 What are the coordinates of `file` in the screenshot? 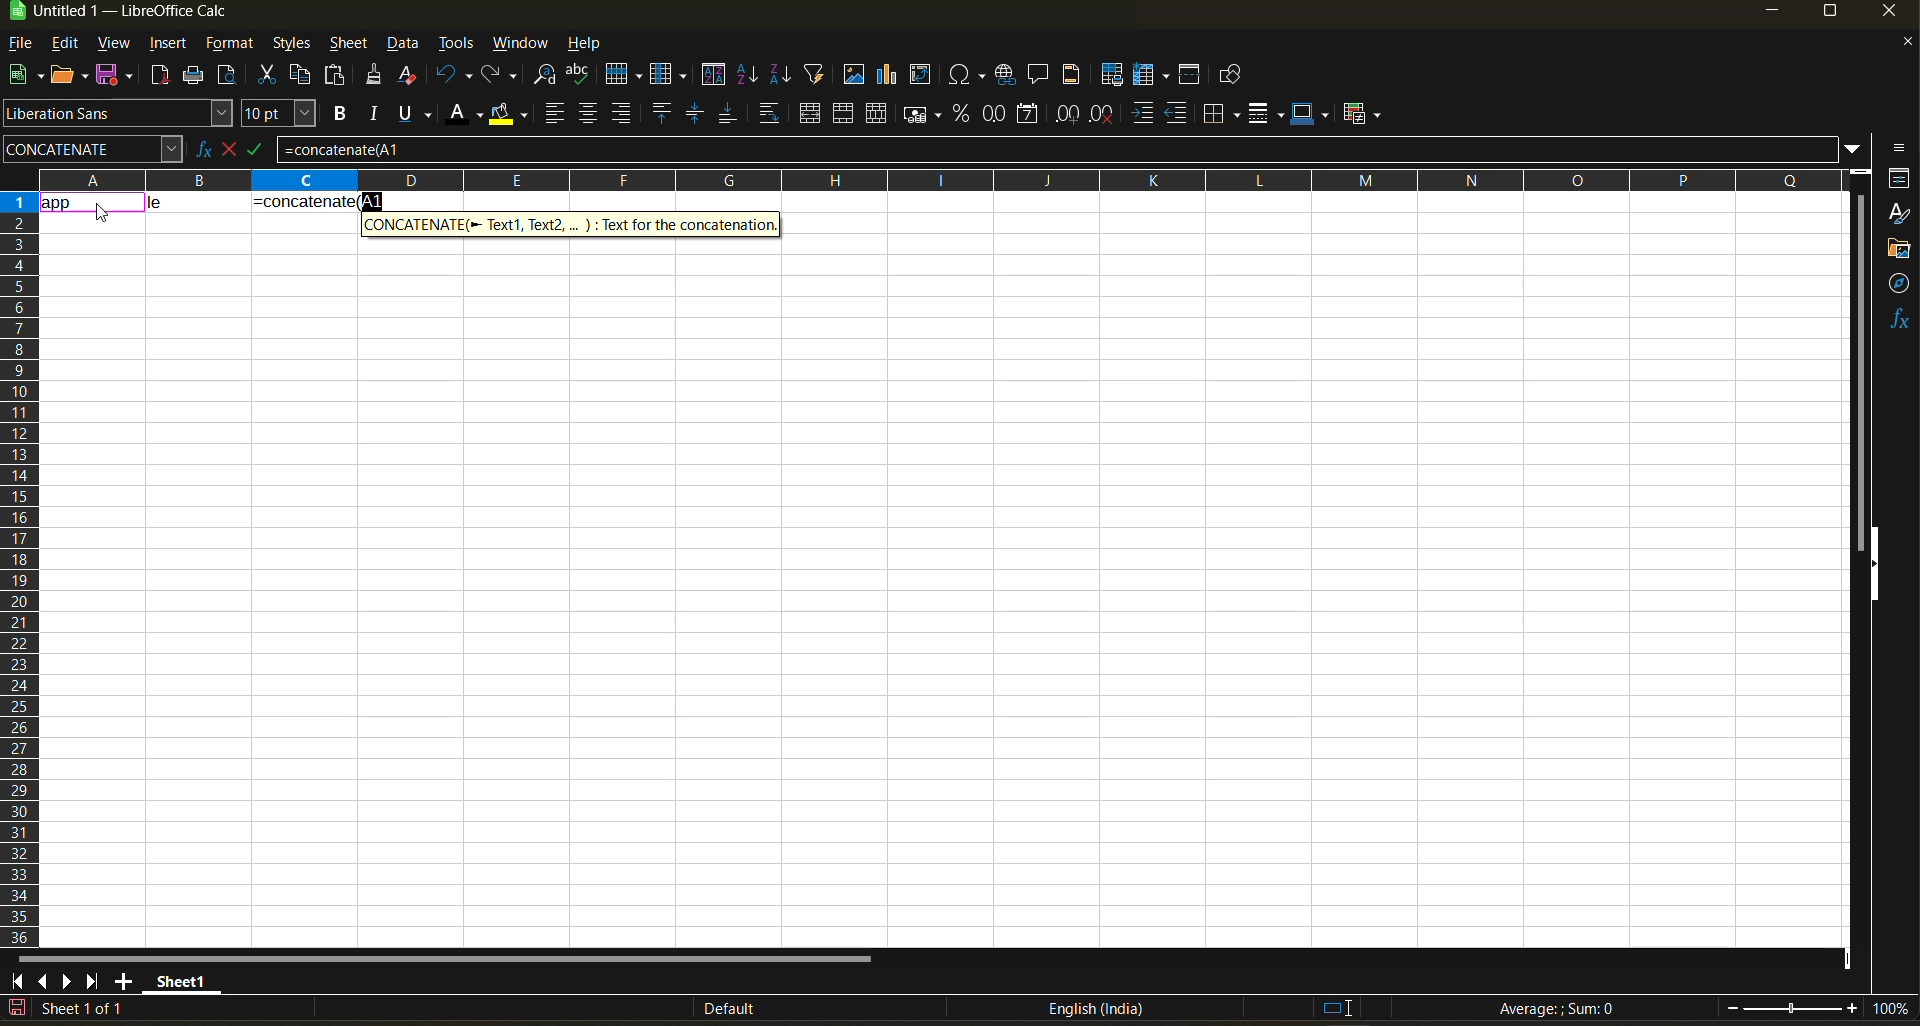 It's located at (27, 45).